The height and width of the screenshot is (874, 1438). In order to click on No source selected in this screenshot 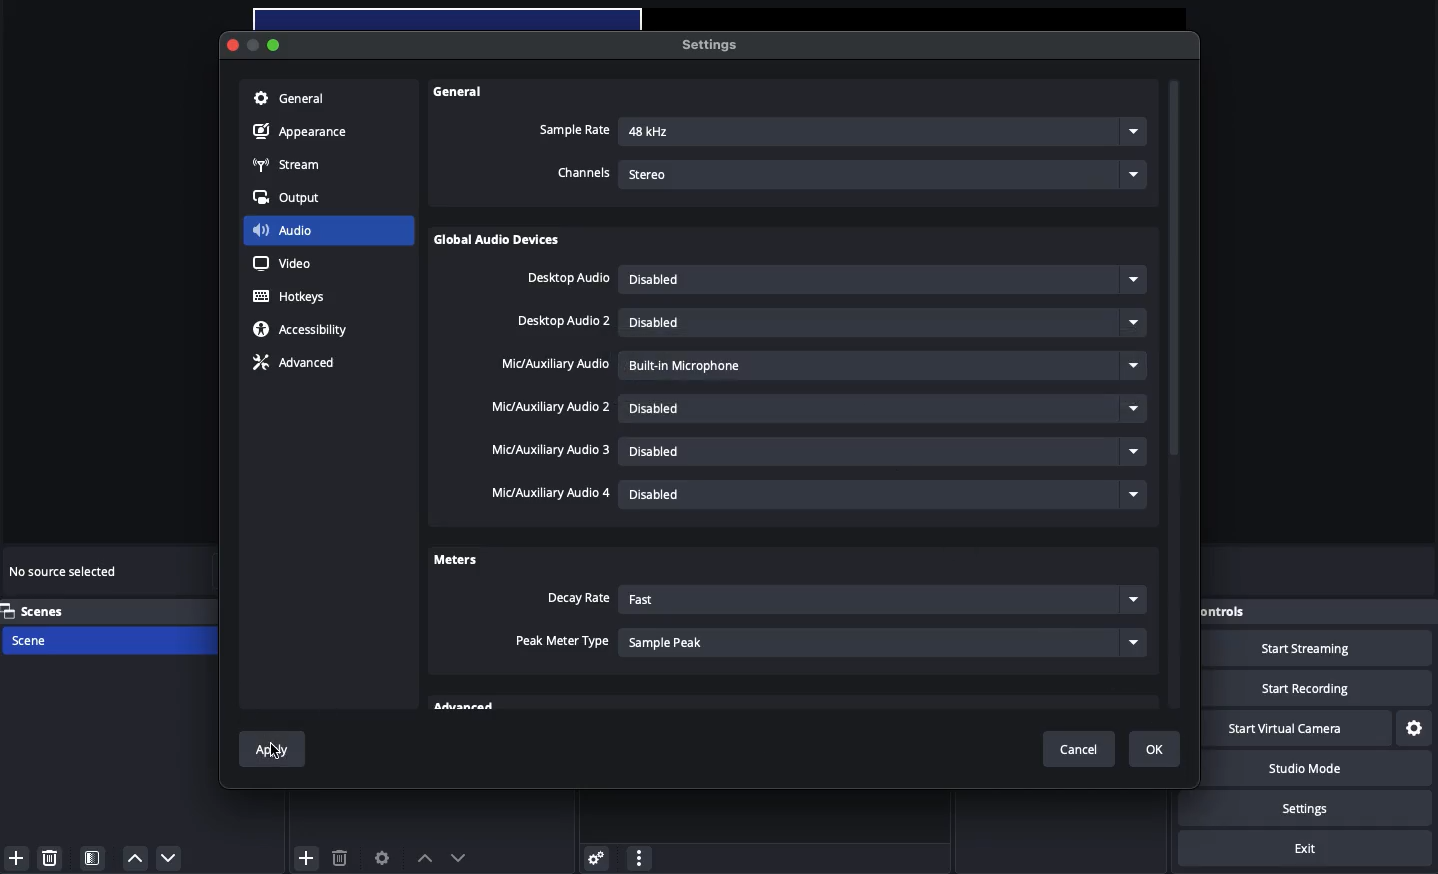, I will do `click(65, 574)`.